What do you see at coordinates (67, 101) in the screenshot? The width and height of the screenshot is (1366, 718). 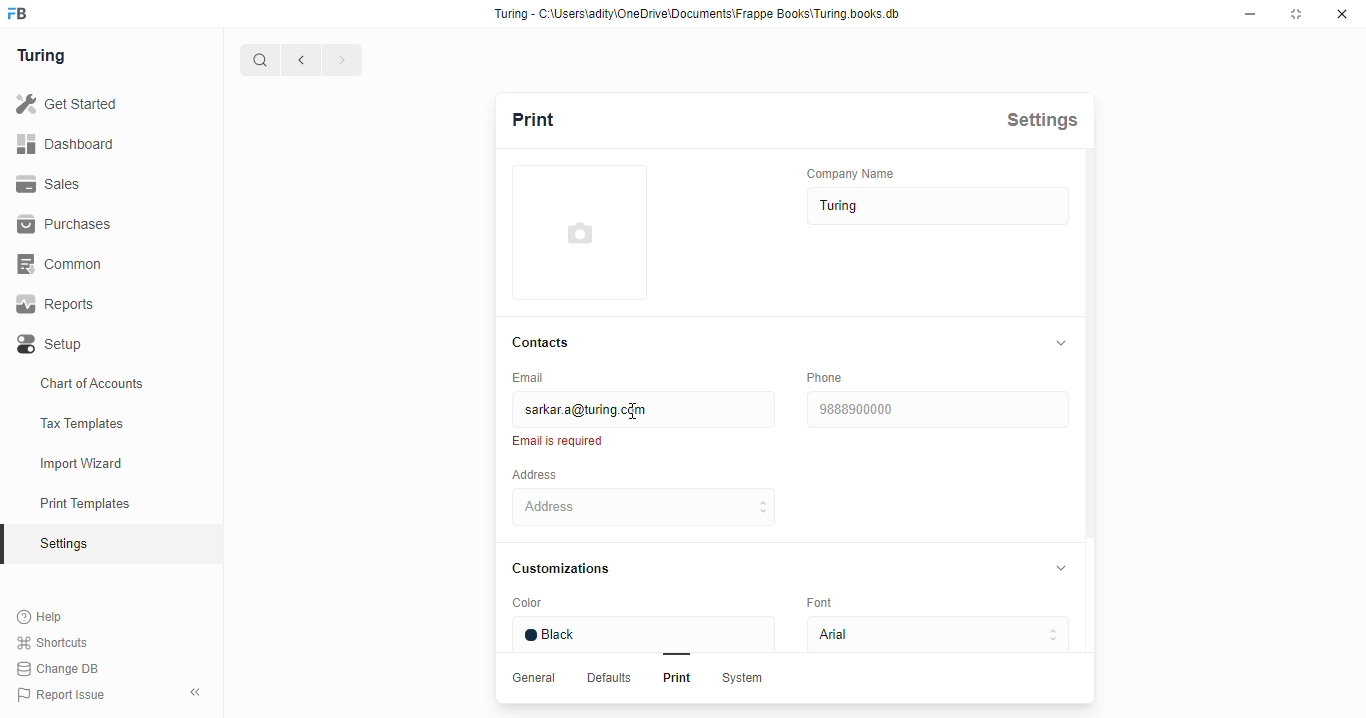 I see `Get Started` at bounding box center [67, 101].